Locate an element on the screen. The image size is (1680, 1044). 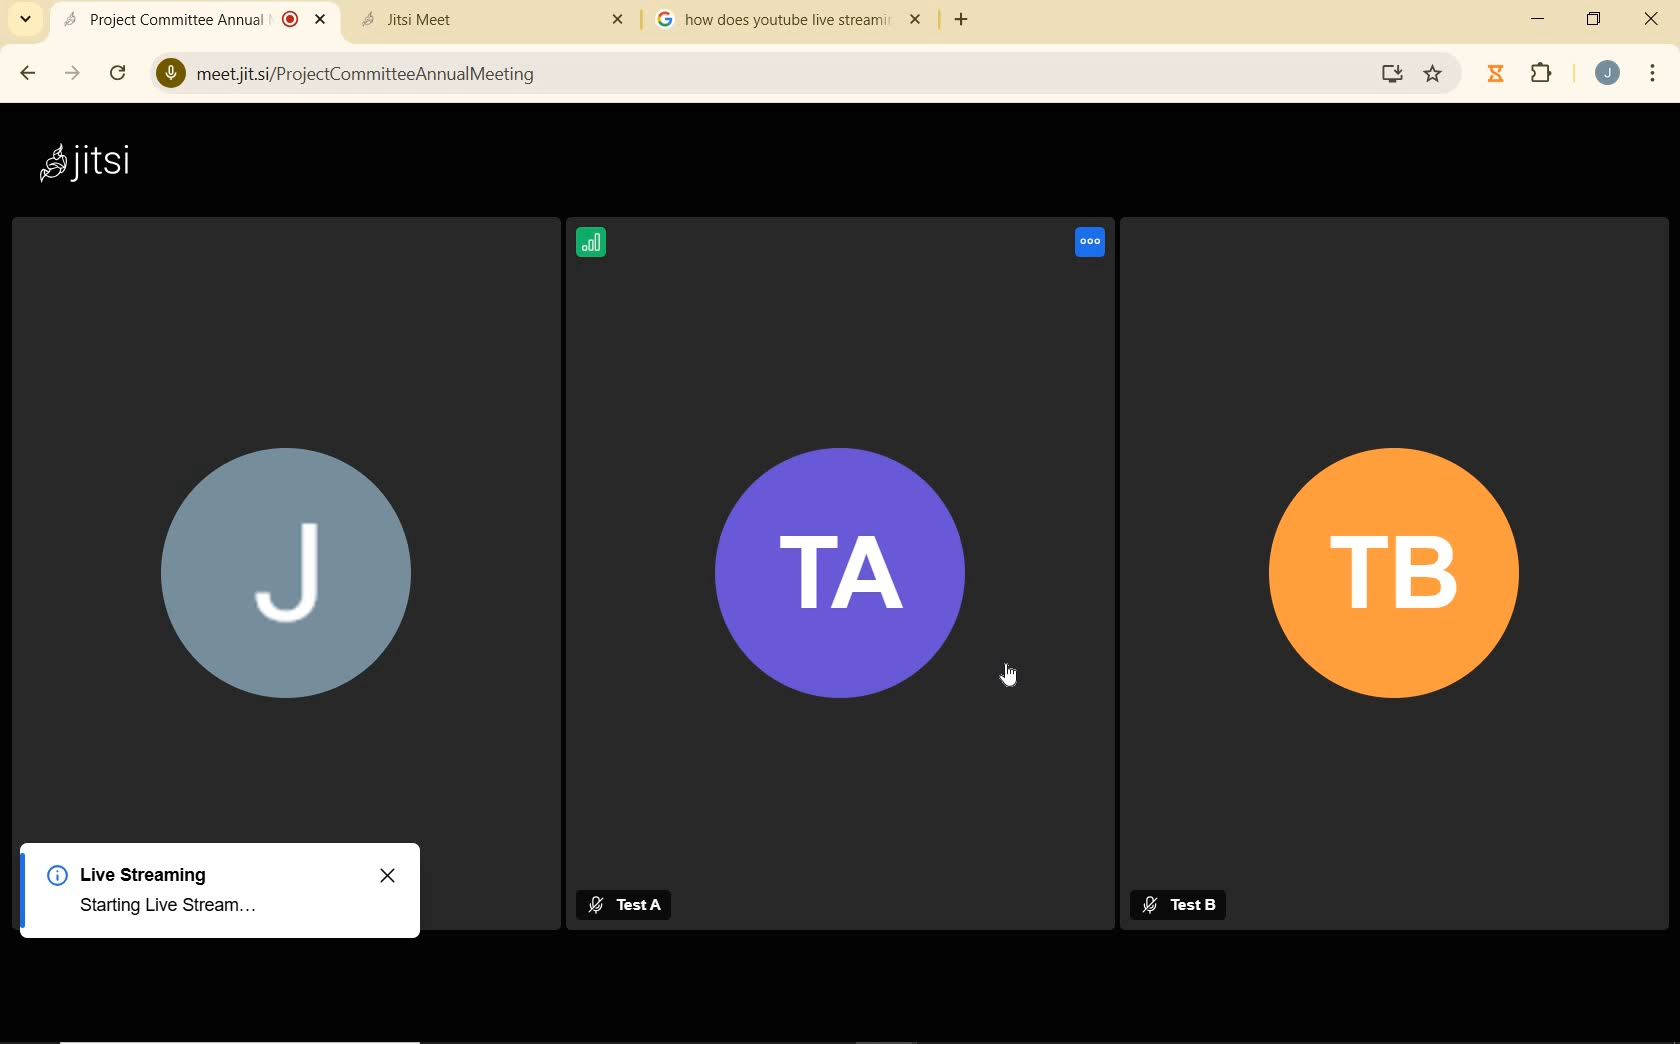
timer is located at coordinates (1496, 73).